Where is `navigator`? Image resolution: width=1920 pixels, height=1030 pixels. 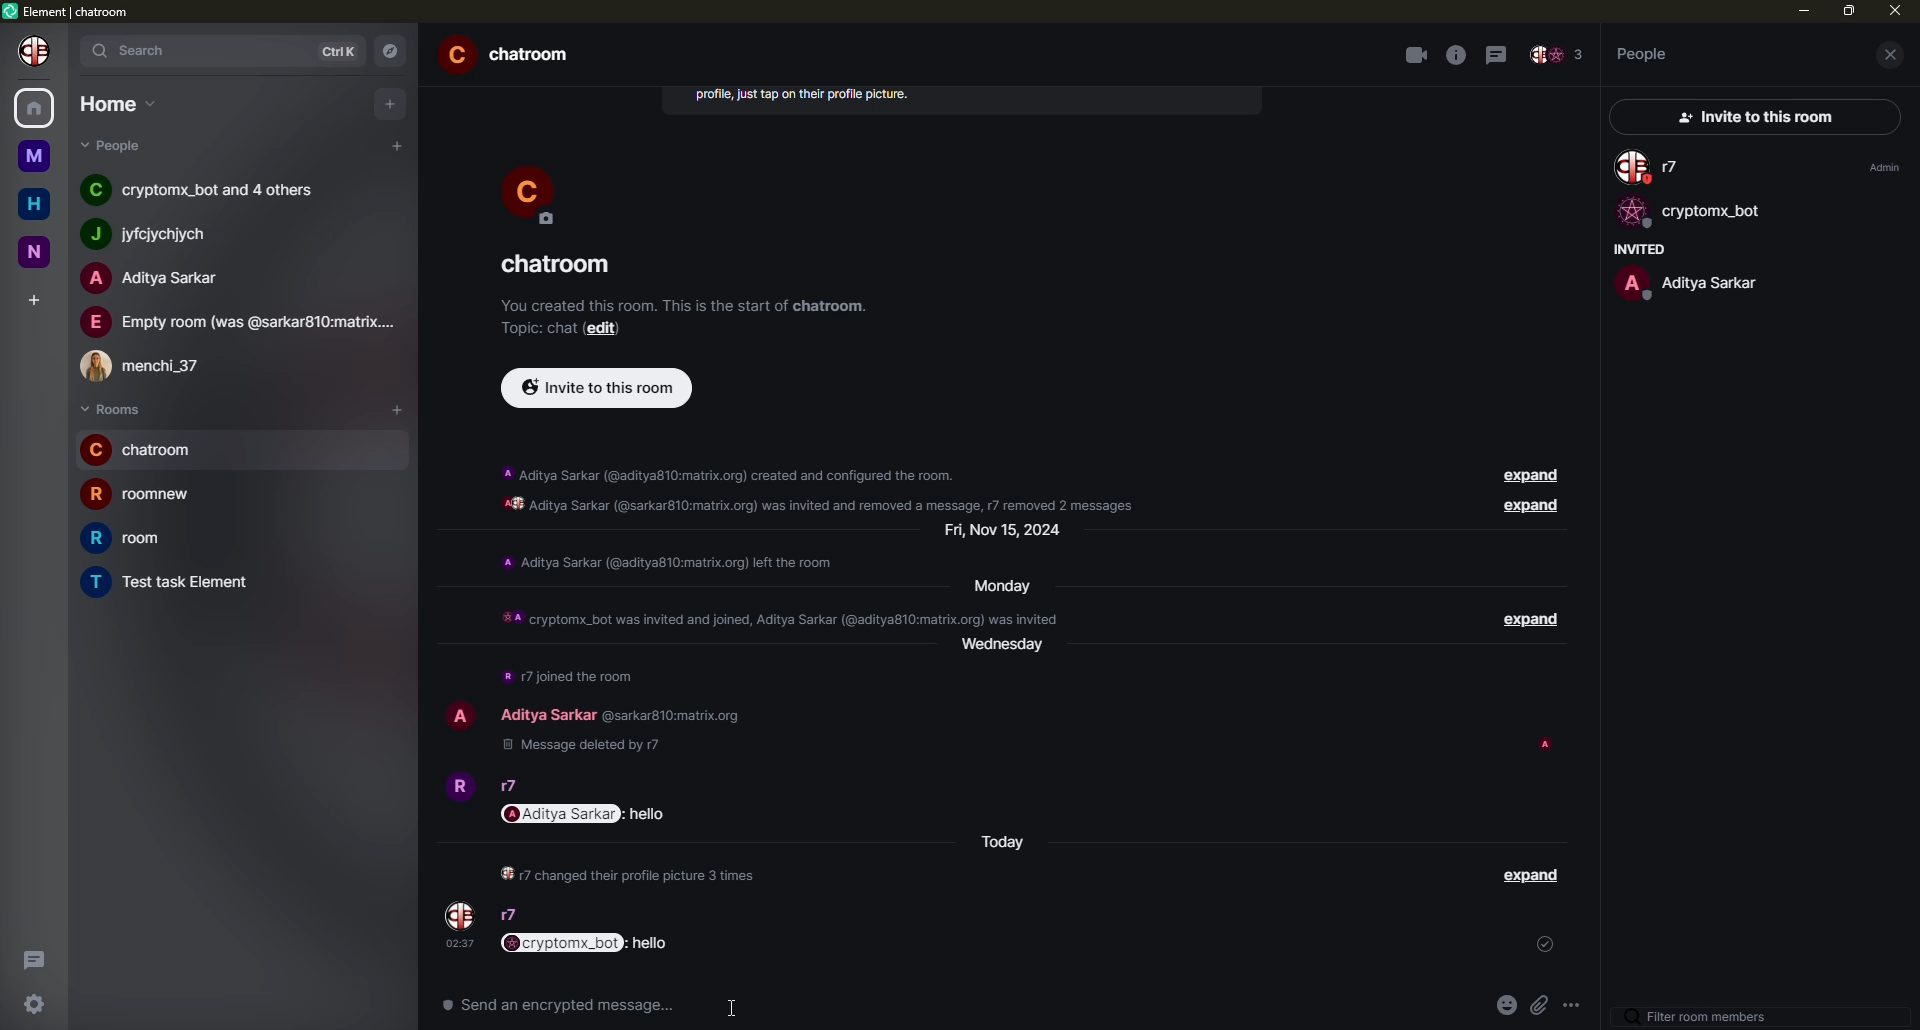
navigator is located at coordinates (396, 51).